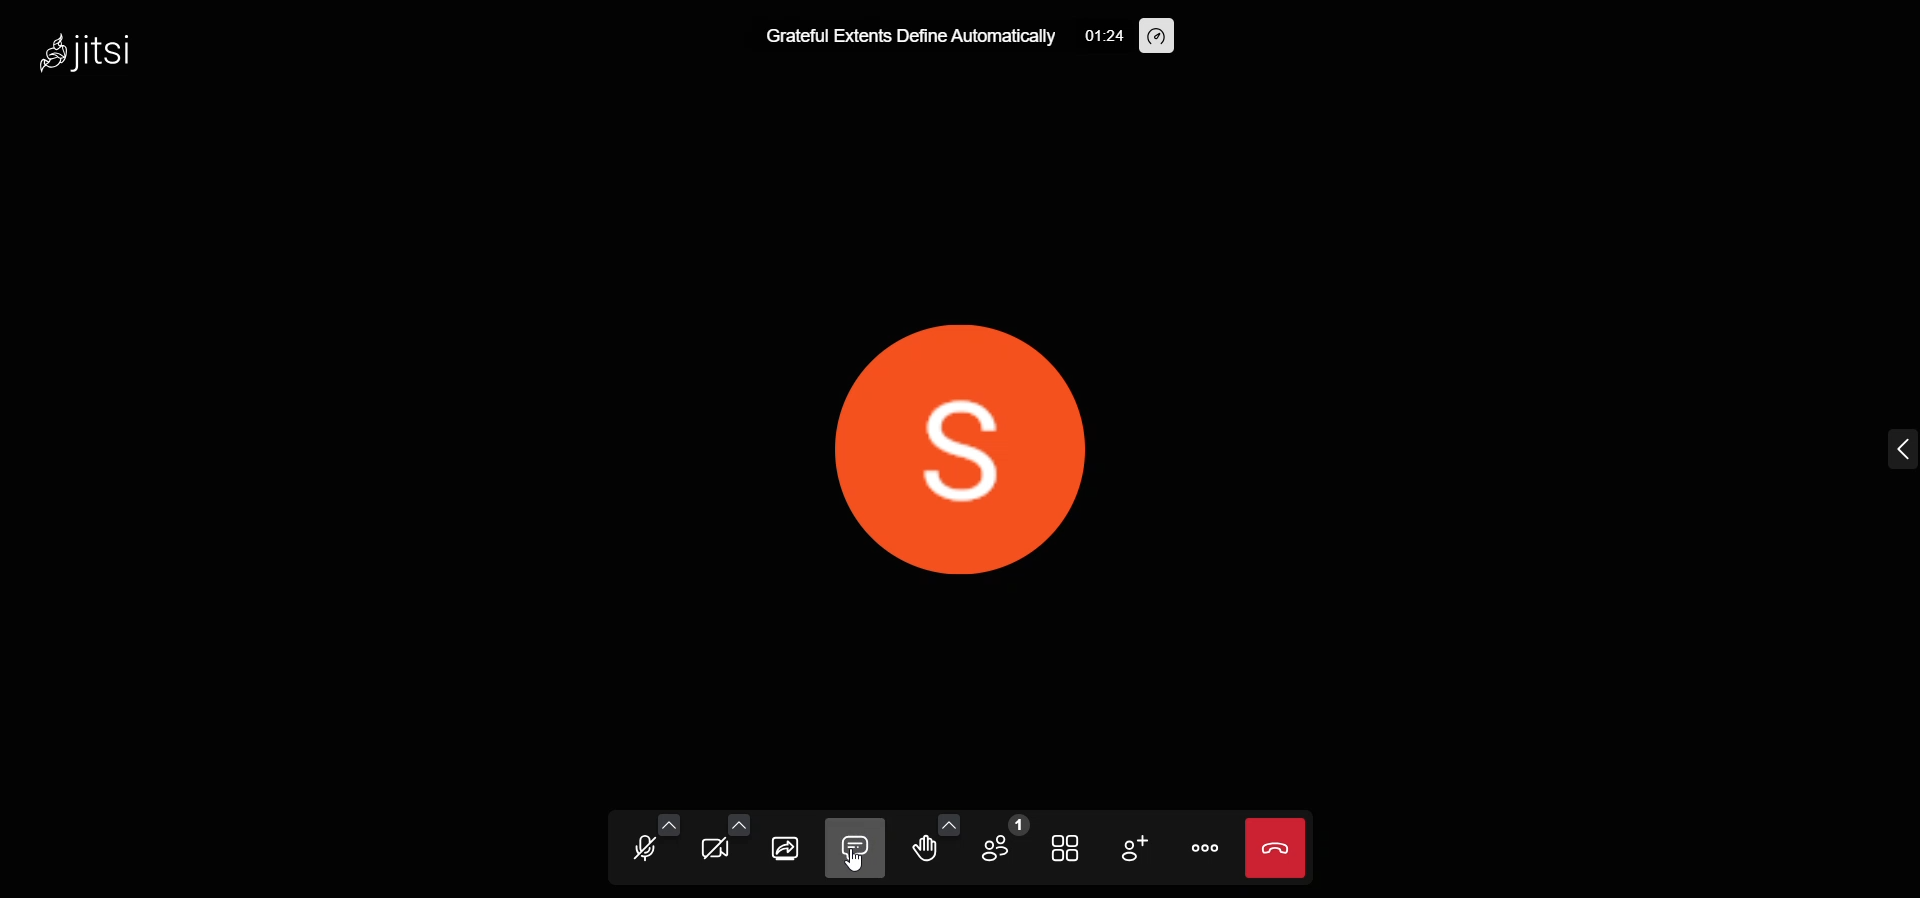 This screenshot has width=1920, height=898. Describe the element at coordinates (730, 825) in the screenshot. I see `video setting` at that location.